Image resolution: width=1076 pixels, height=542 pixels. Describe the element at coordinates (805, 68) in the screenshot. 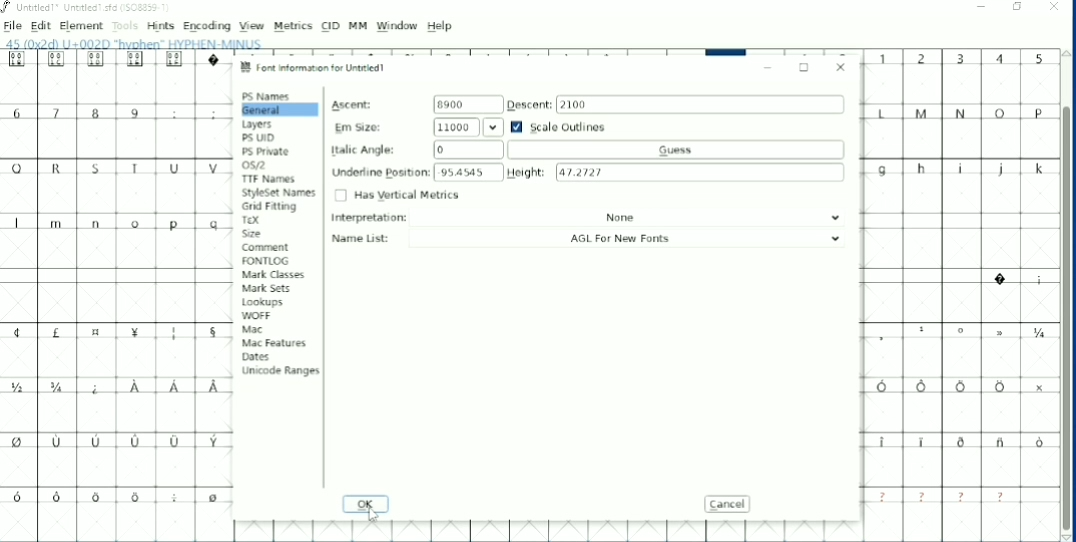

I see `Maximize` at that location.